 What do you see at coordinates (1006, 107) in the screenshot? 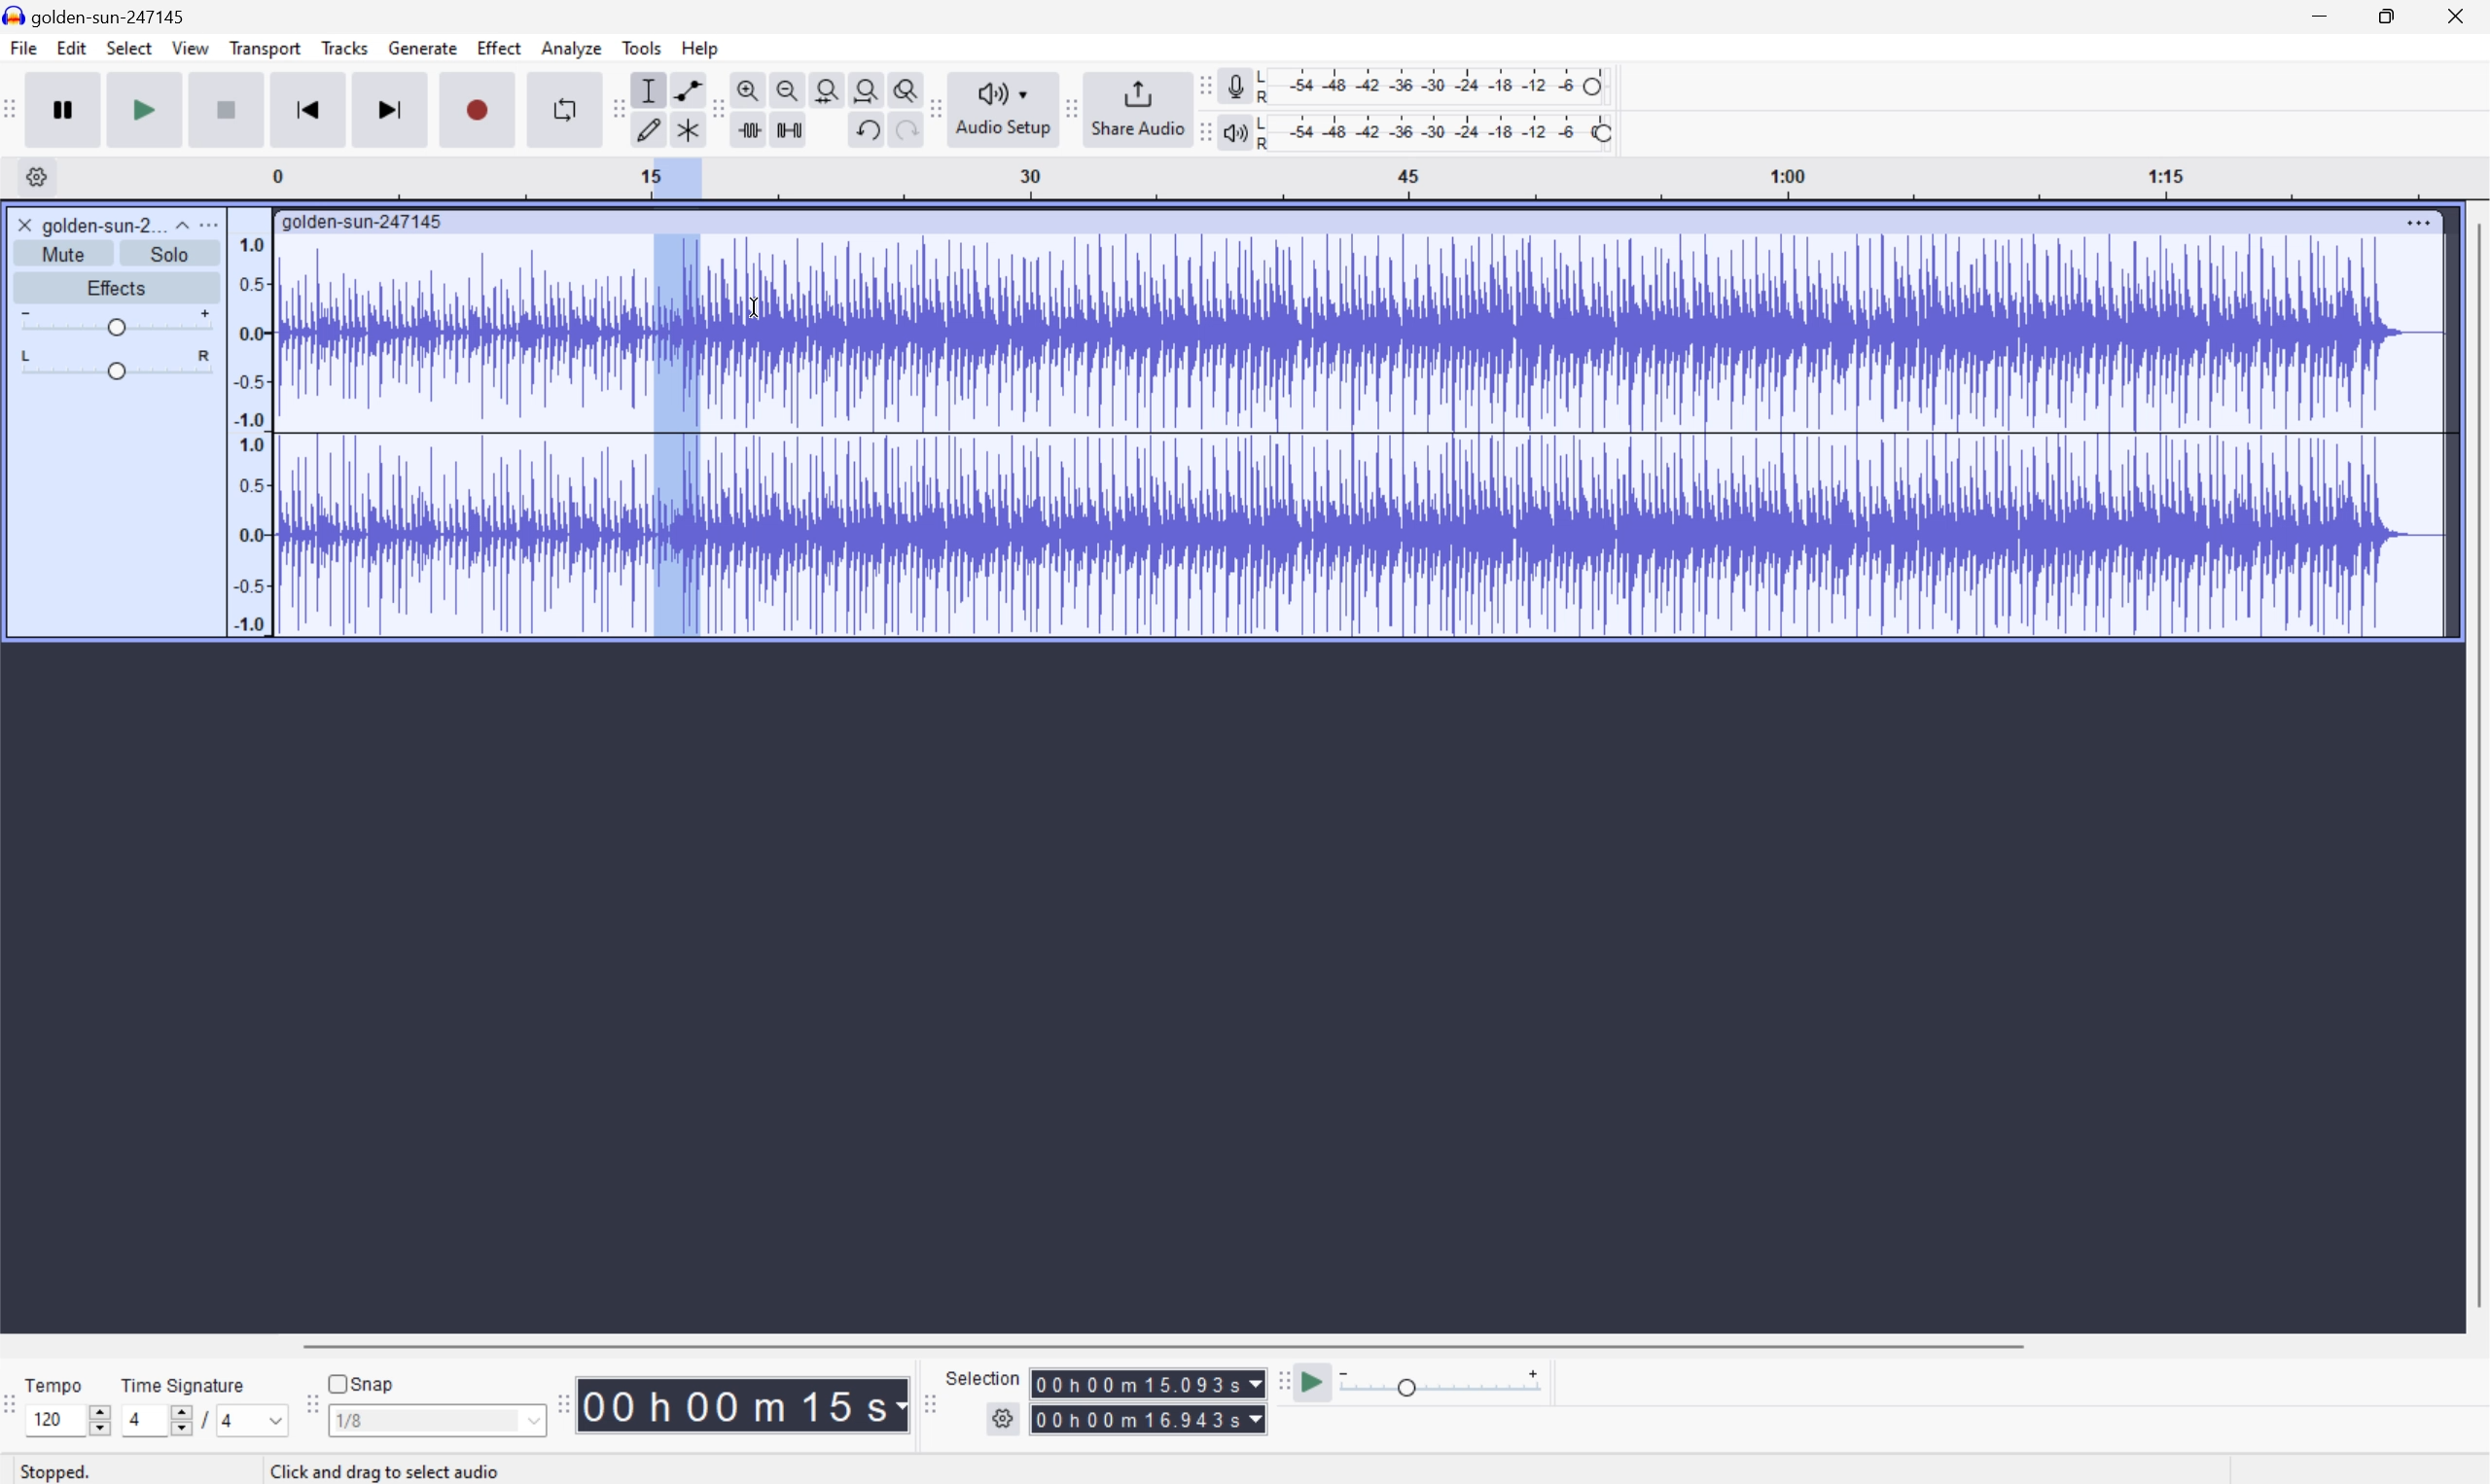
I see `Audio setup` at bounding box center [1006, 107].